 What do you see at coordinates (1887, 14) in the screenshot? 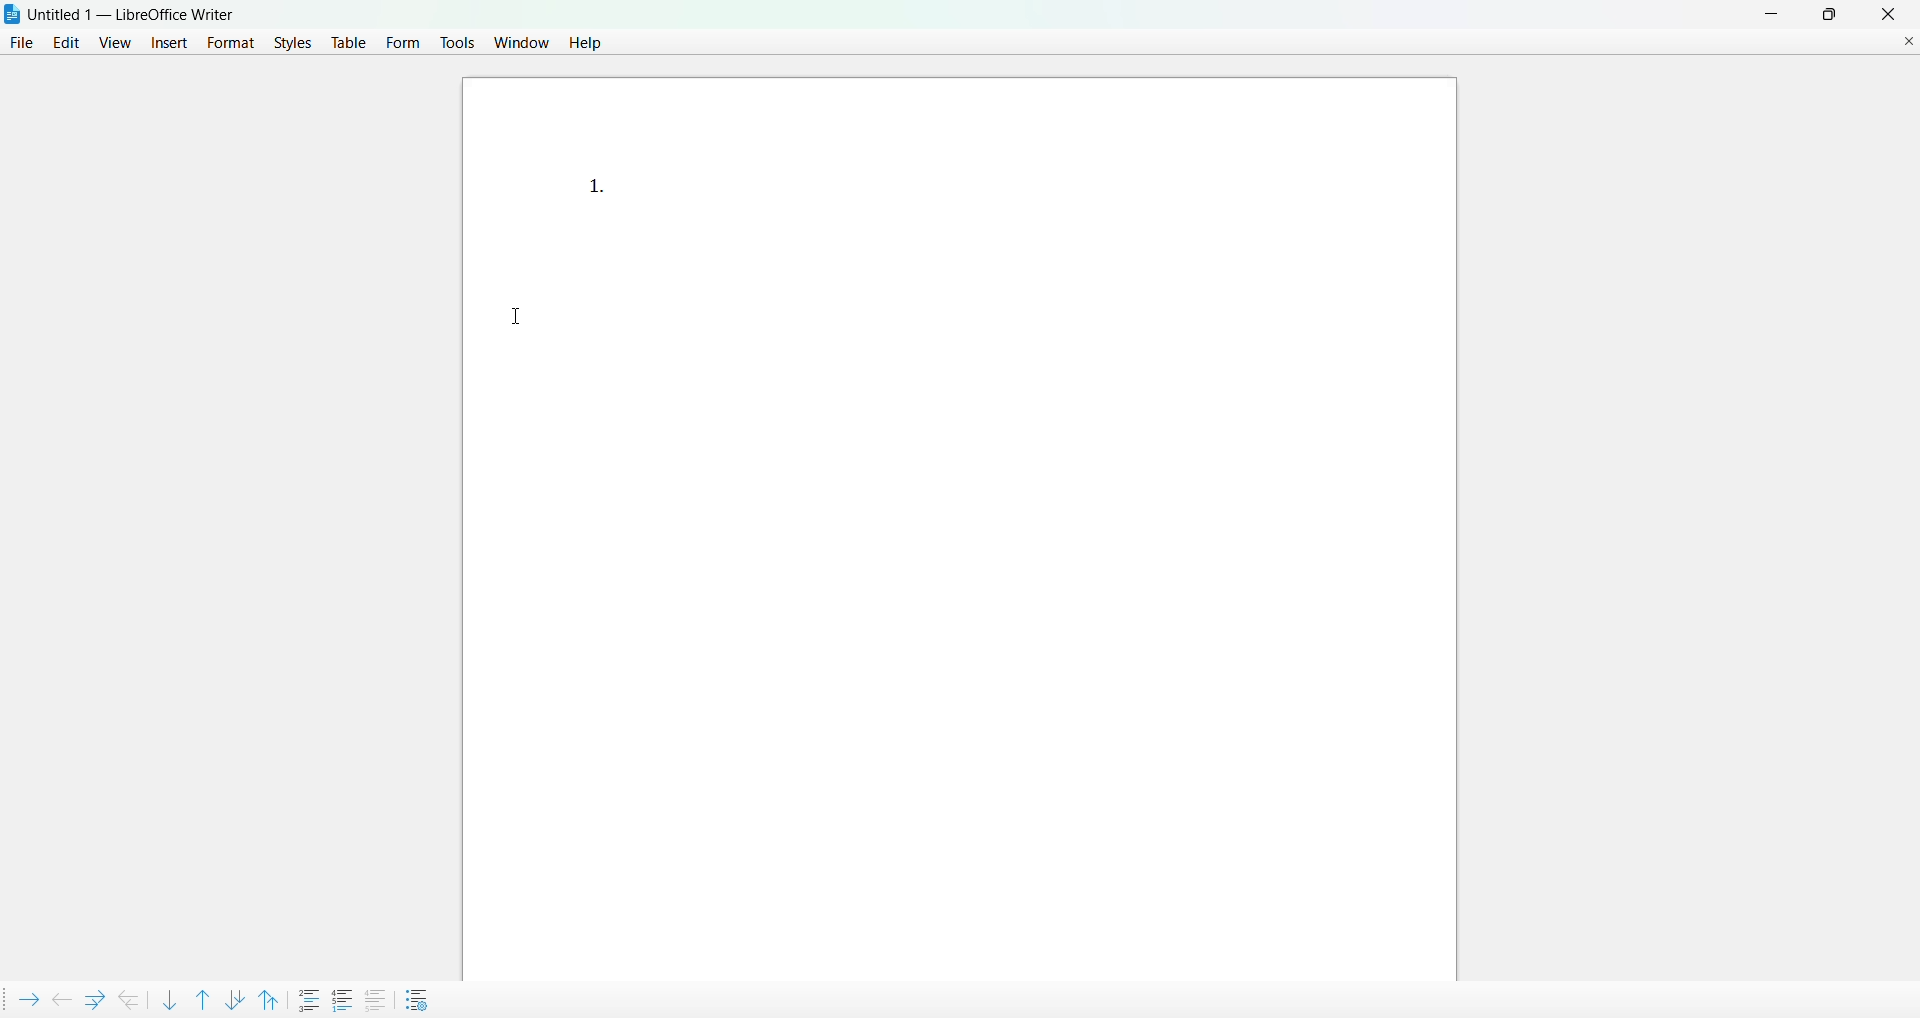
I see `close` at bounding box center [1887, 14].